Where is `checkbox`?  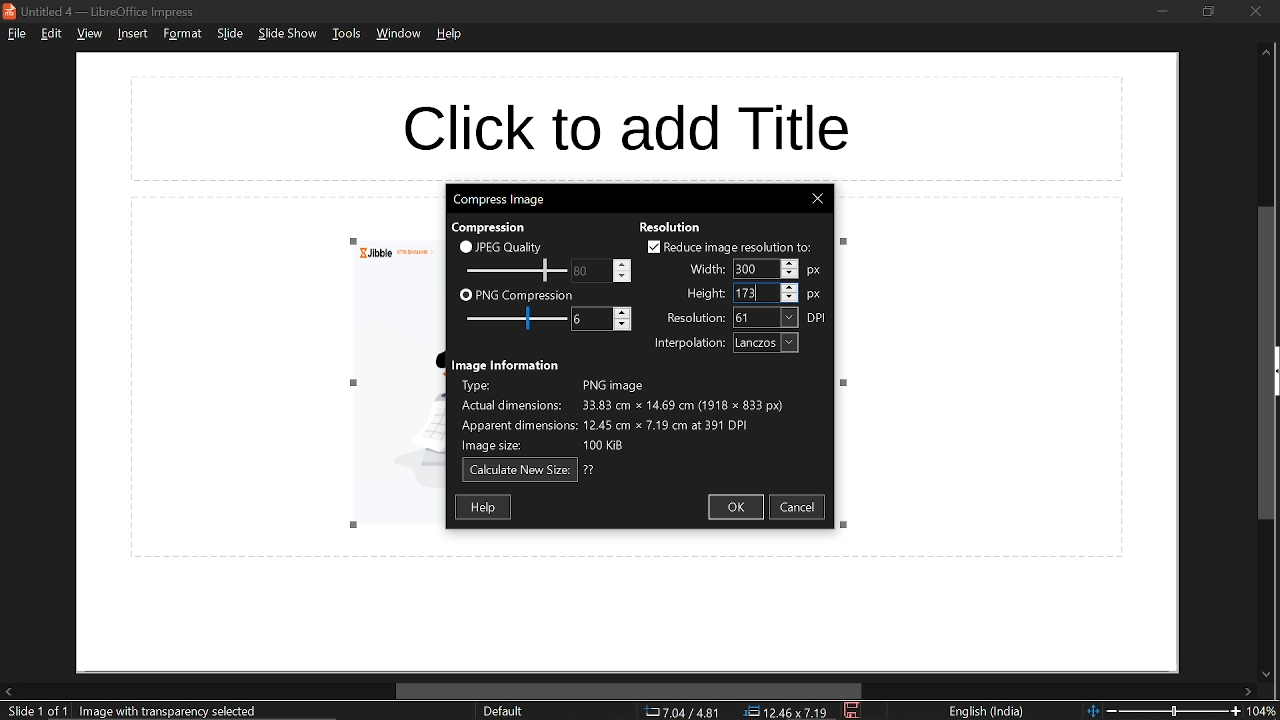 checkbox is located at coordinates (465, 246).